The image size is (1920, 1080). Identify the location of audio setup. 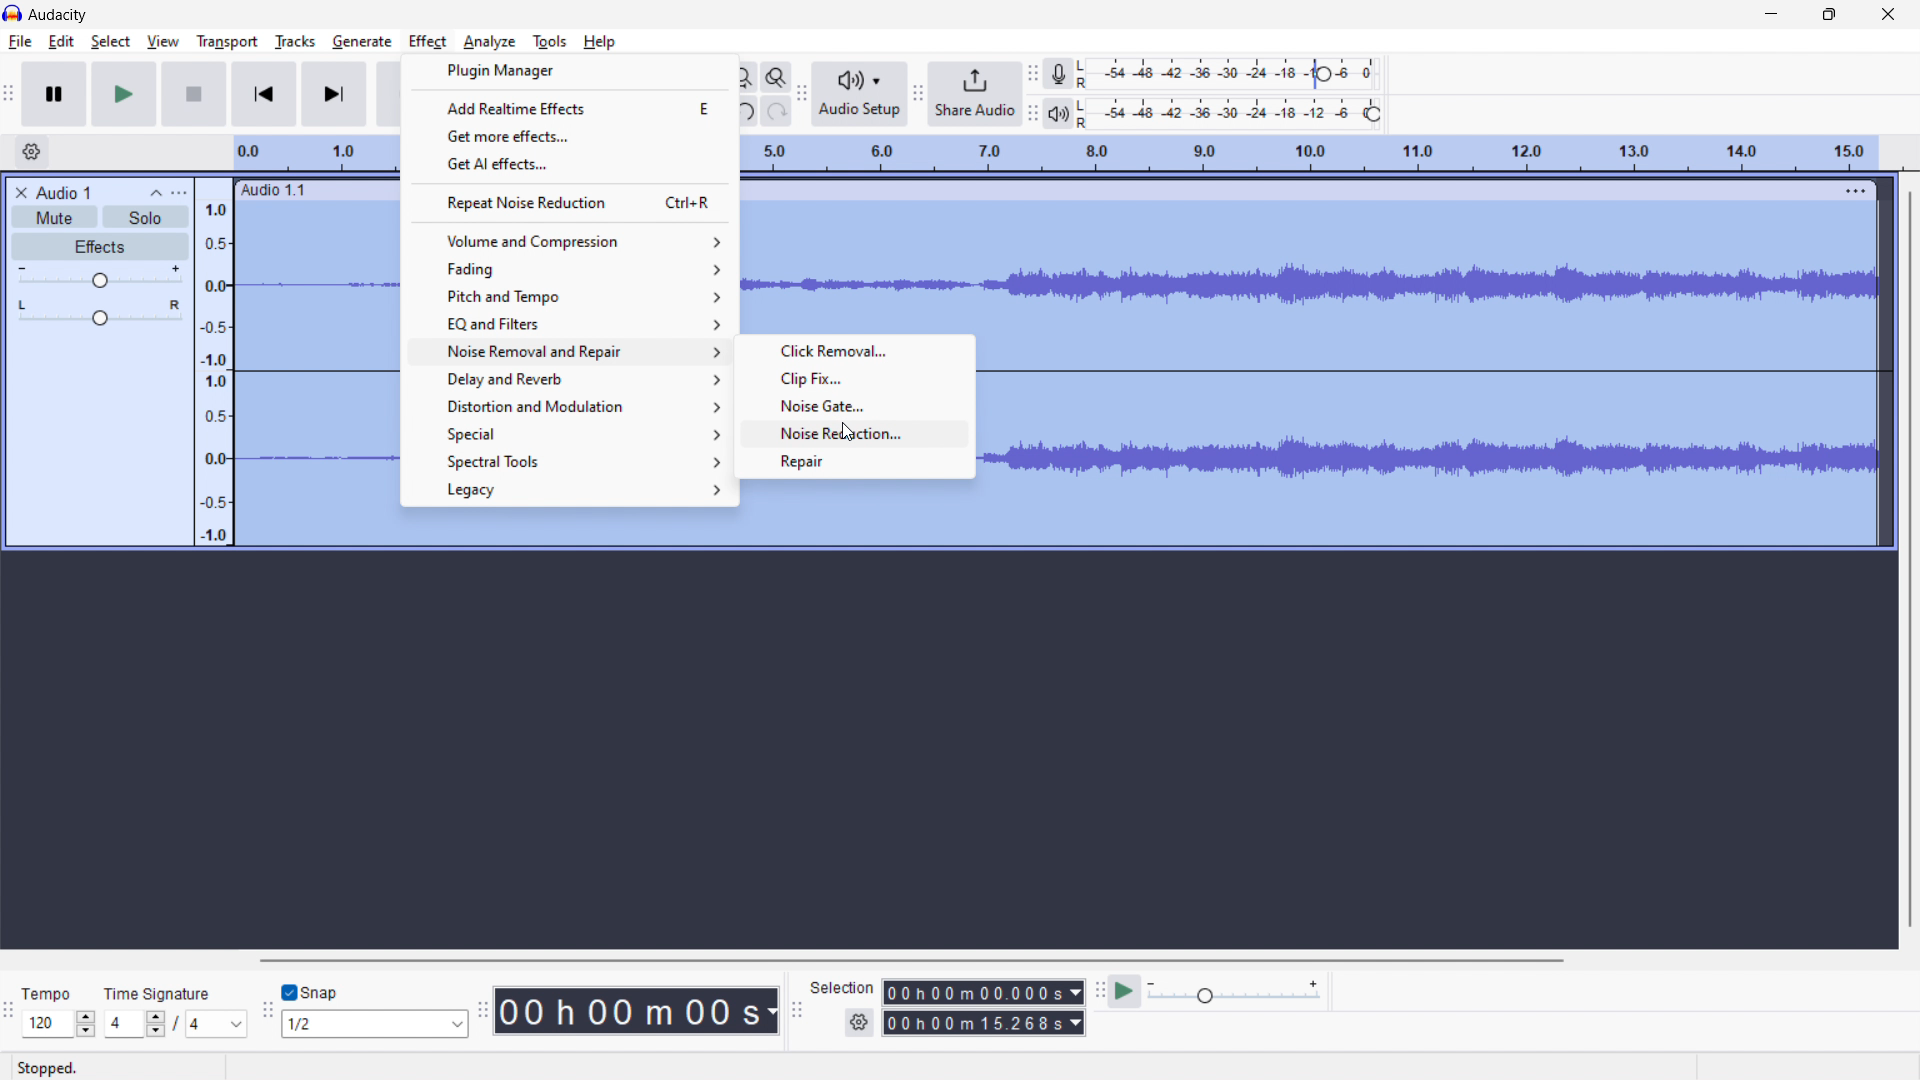
(859, 93).